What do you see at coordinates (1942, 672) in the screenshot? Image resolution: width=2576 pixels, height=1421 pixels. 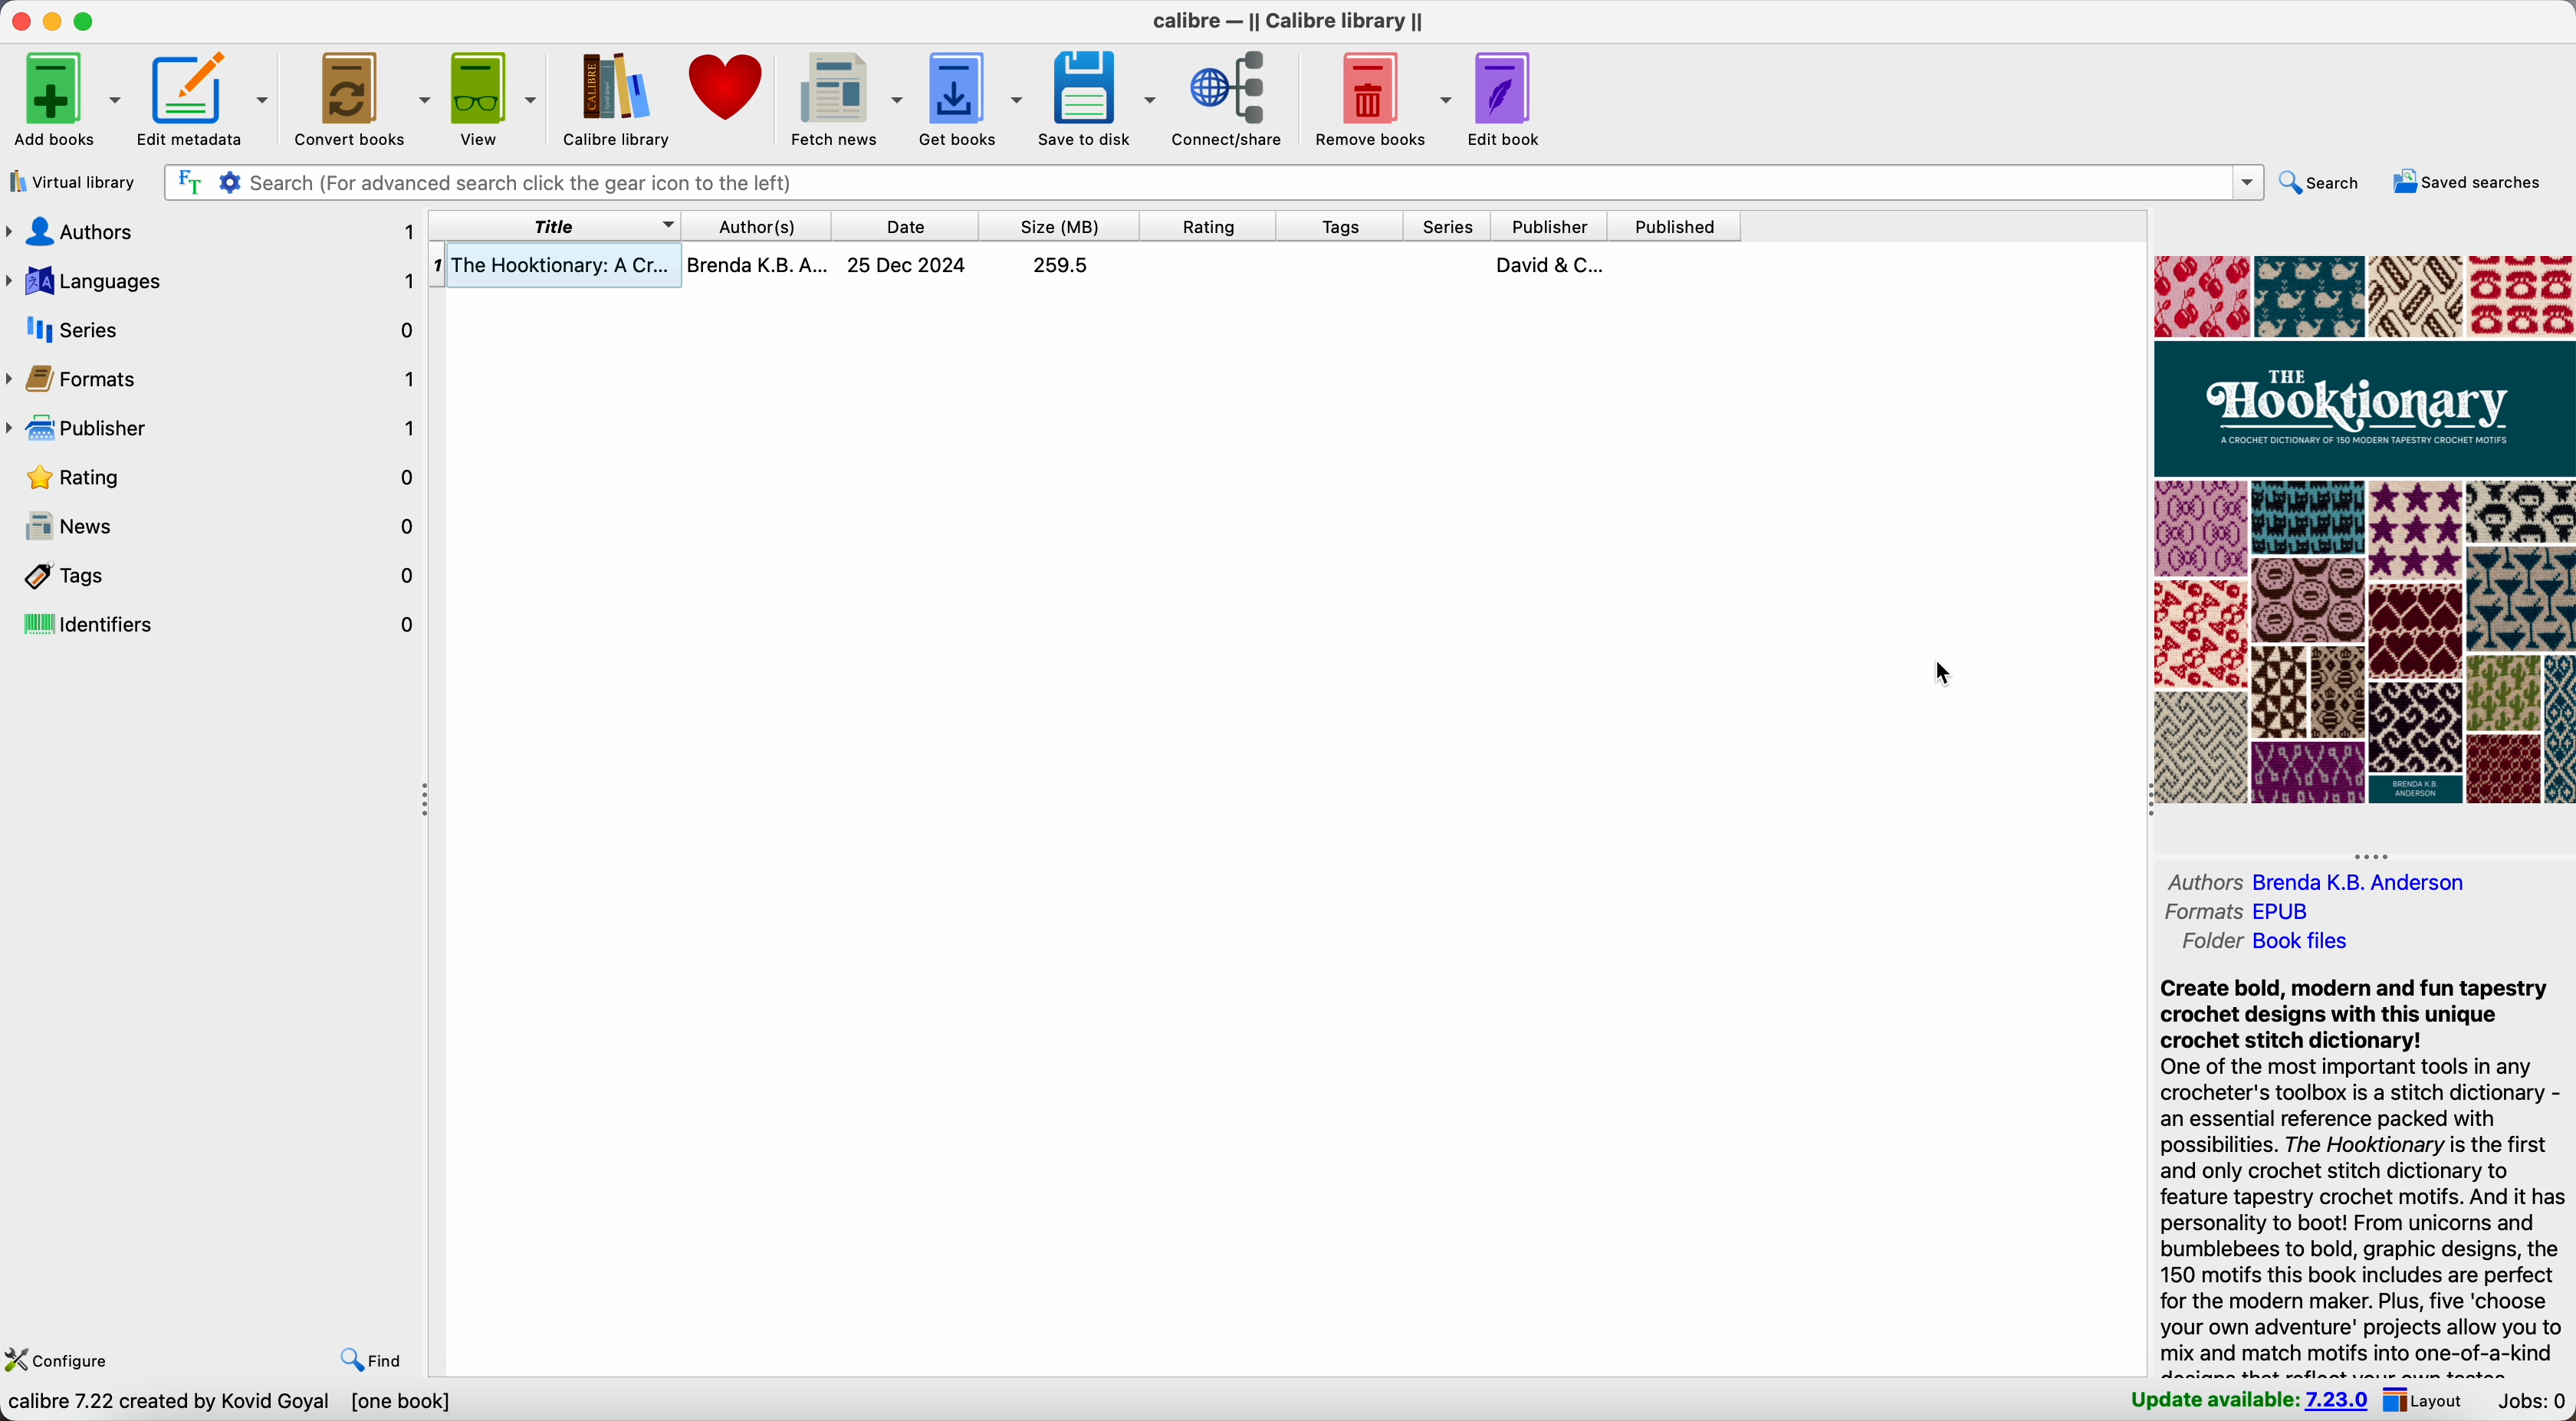 I see `cursor` at bounding box center [1942, 672].